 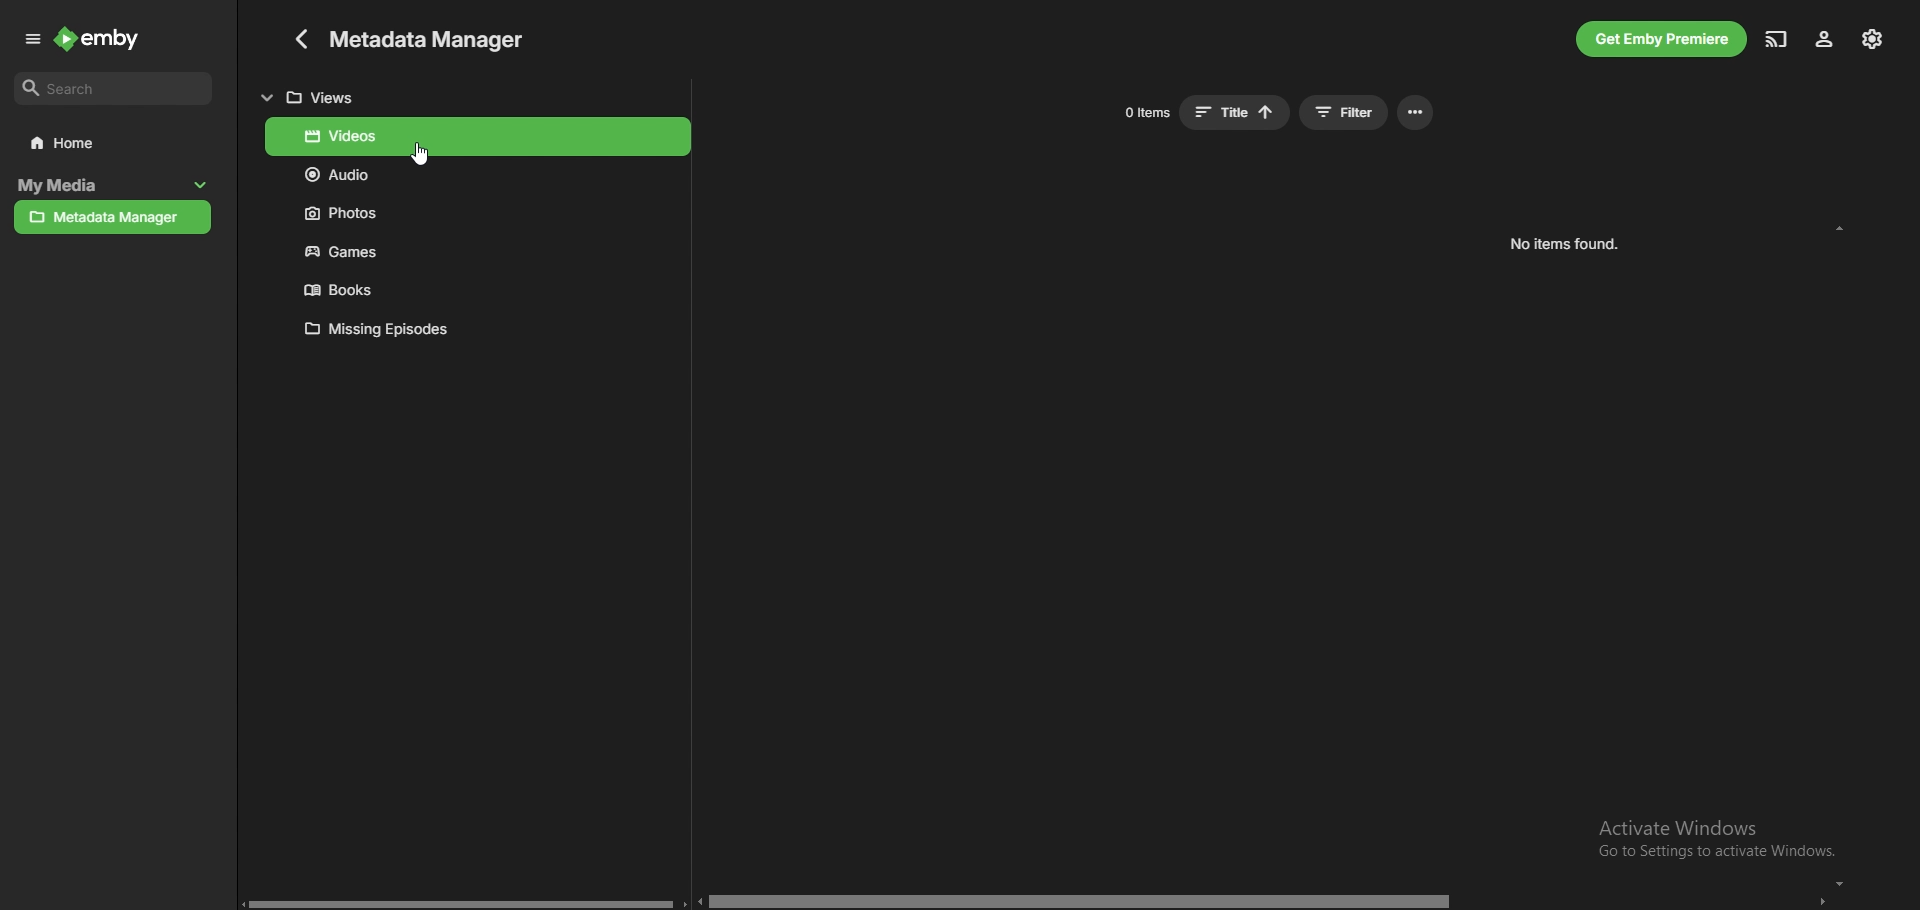 What do you see at coordinates (473, 249) in the screenshot?
I see `games` at bounding box center [473, 249].